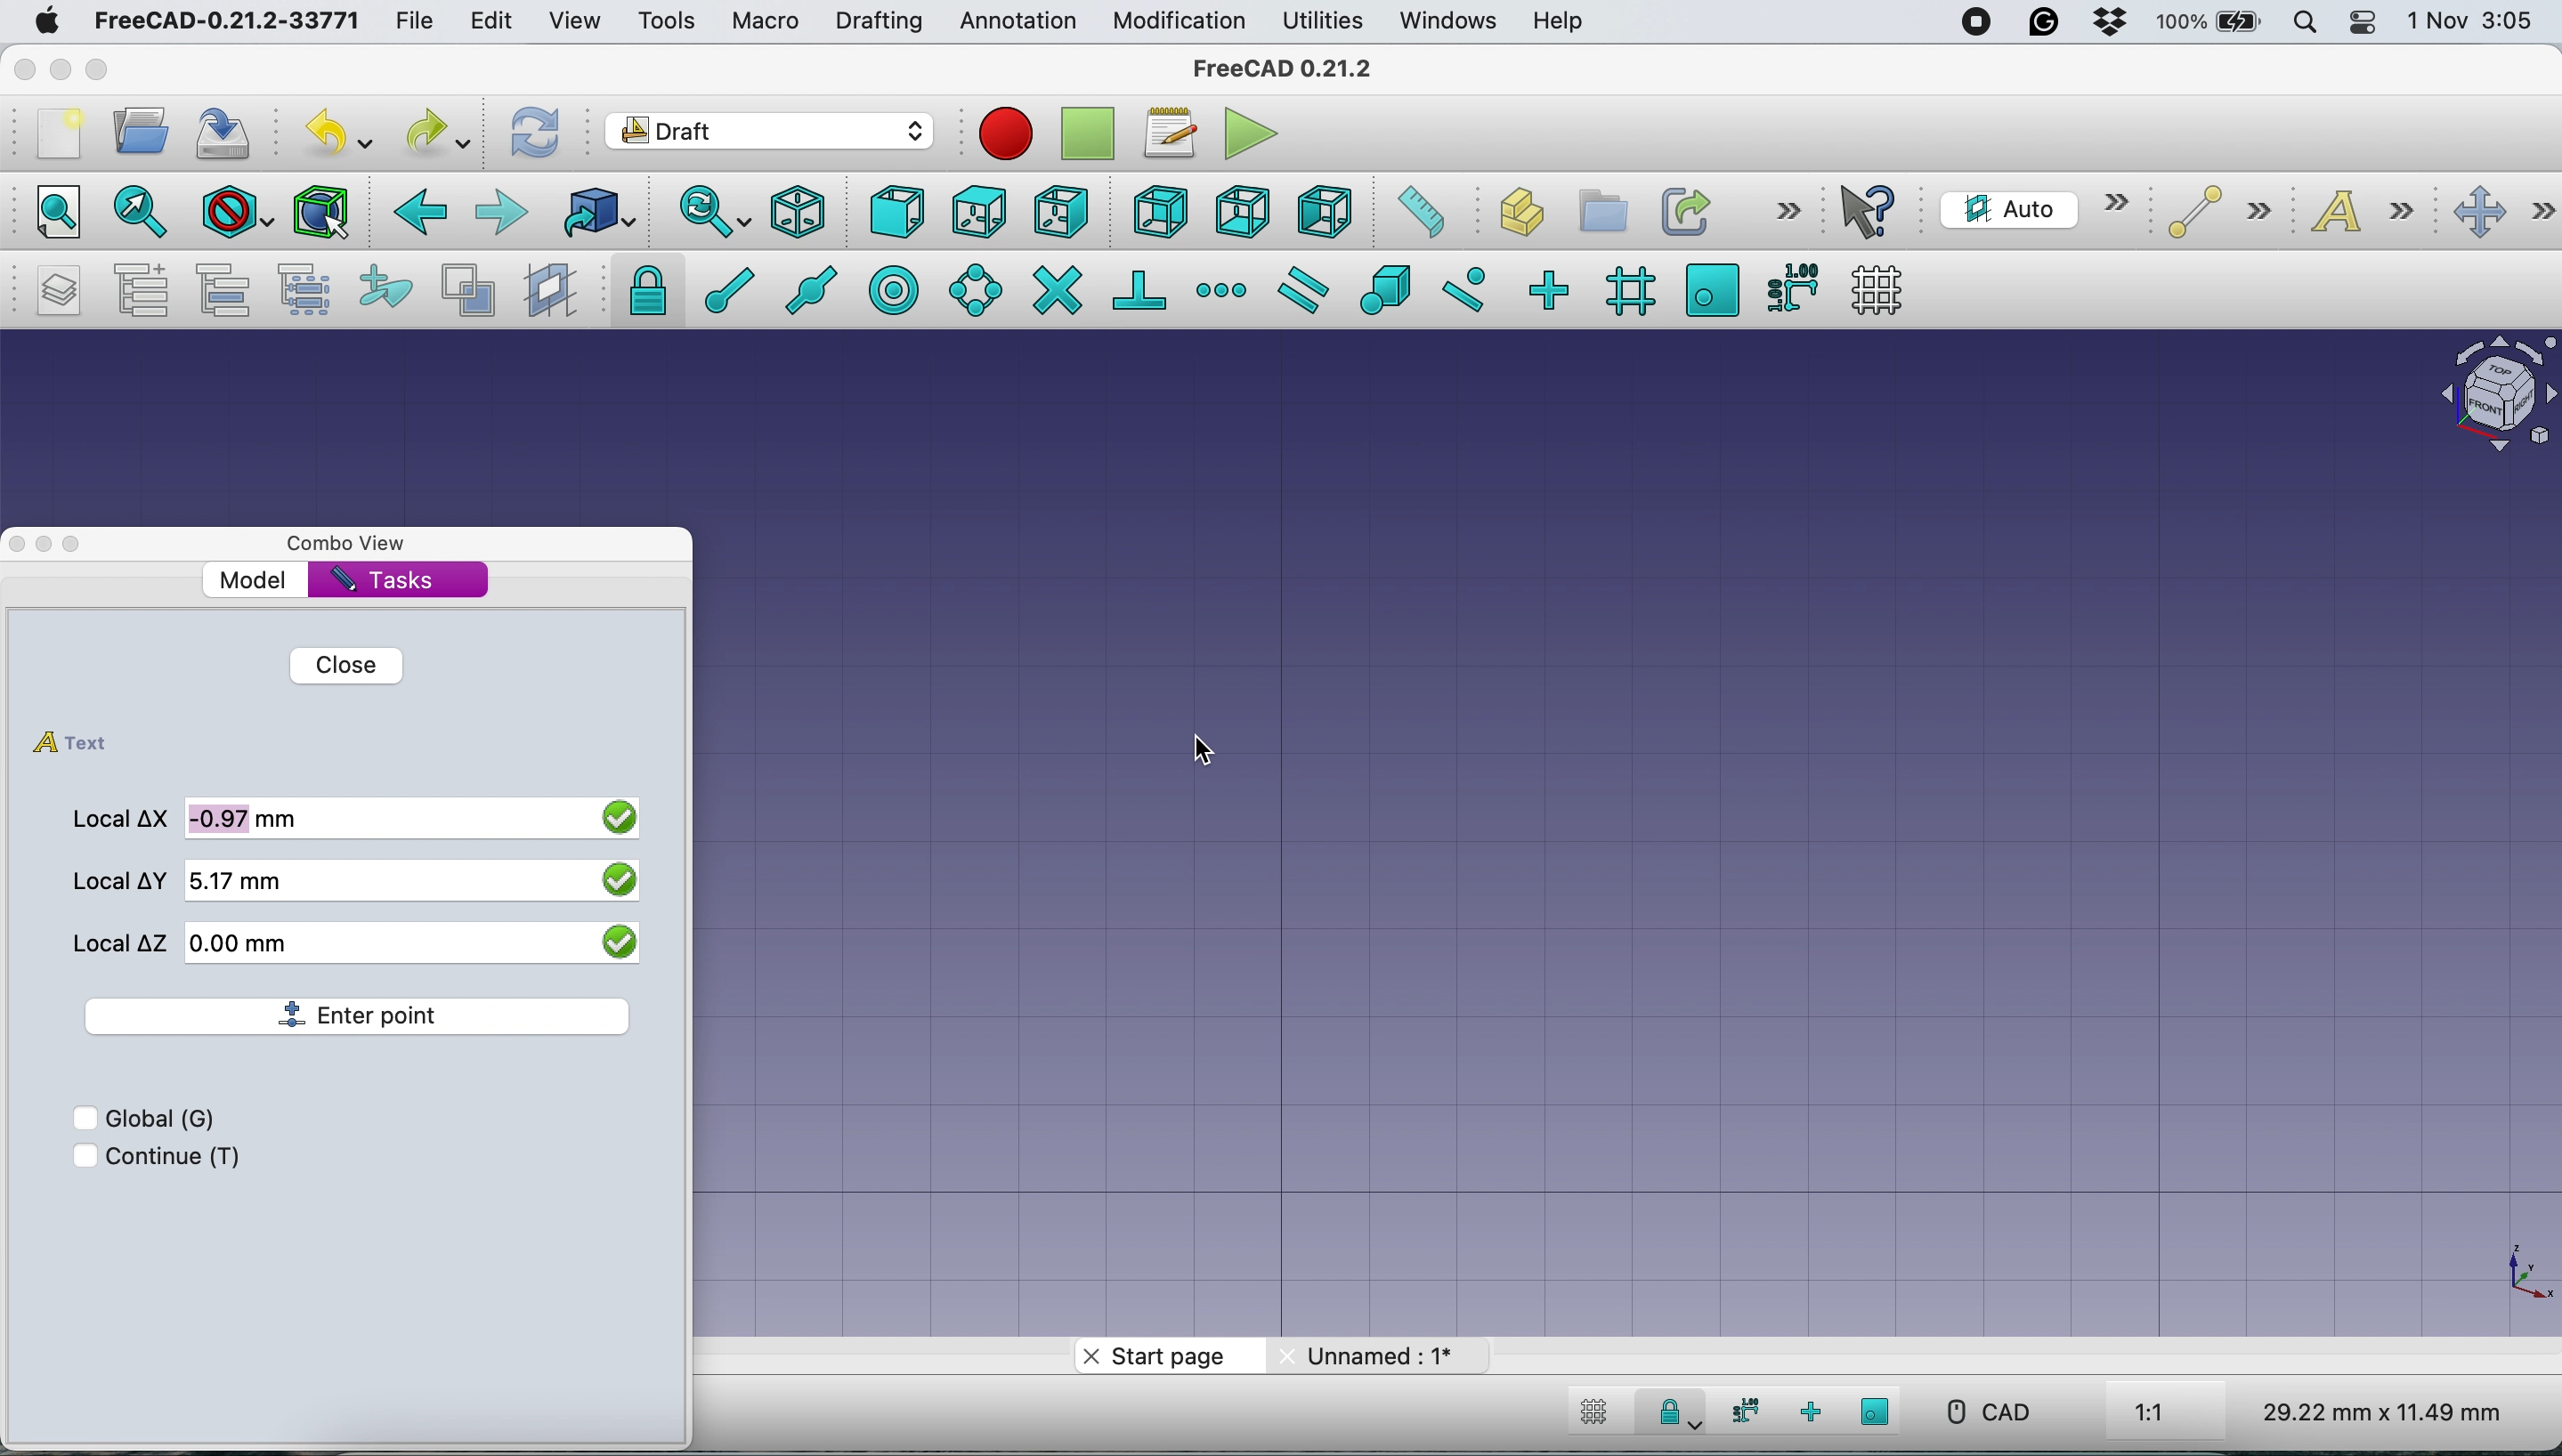  Describe the element at coordinates (438, 131) in the screenshot. I see `redo` at that location.